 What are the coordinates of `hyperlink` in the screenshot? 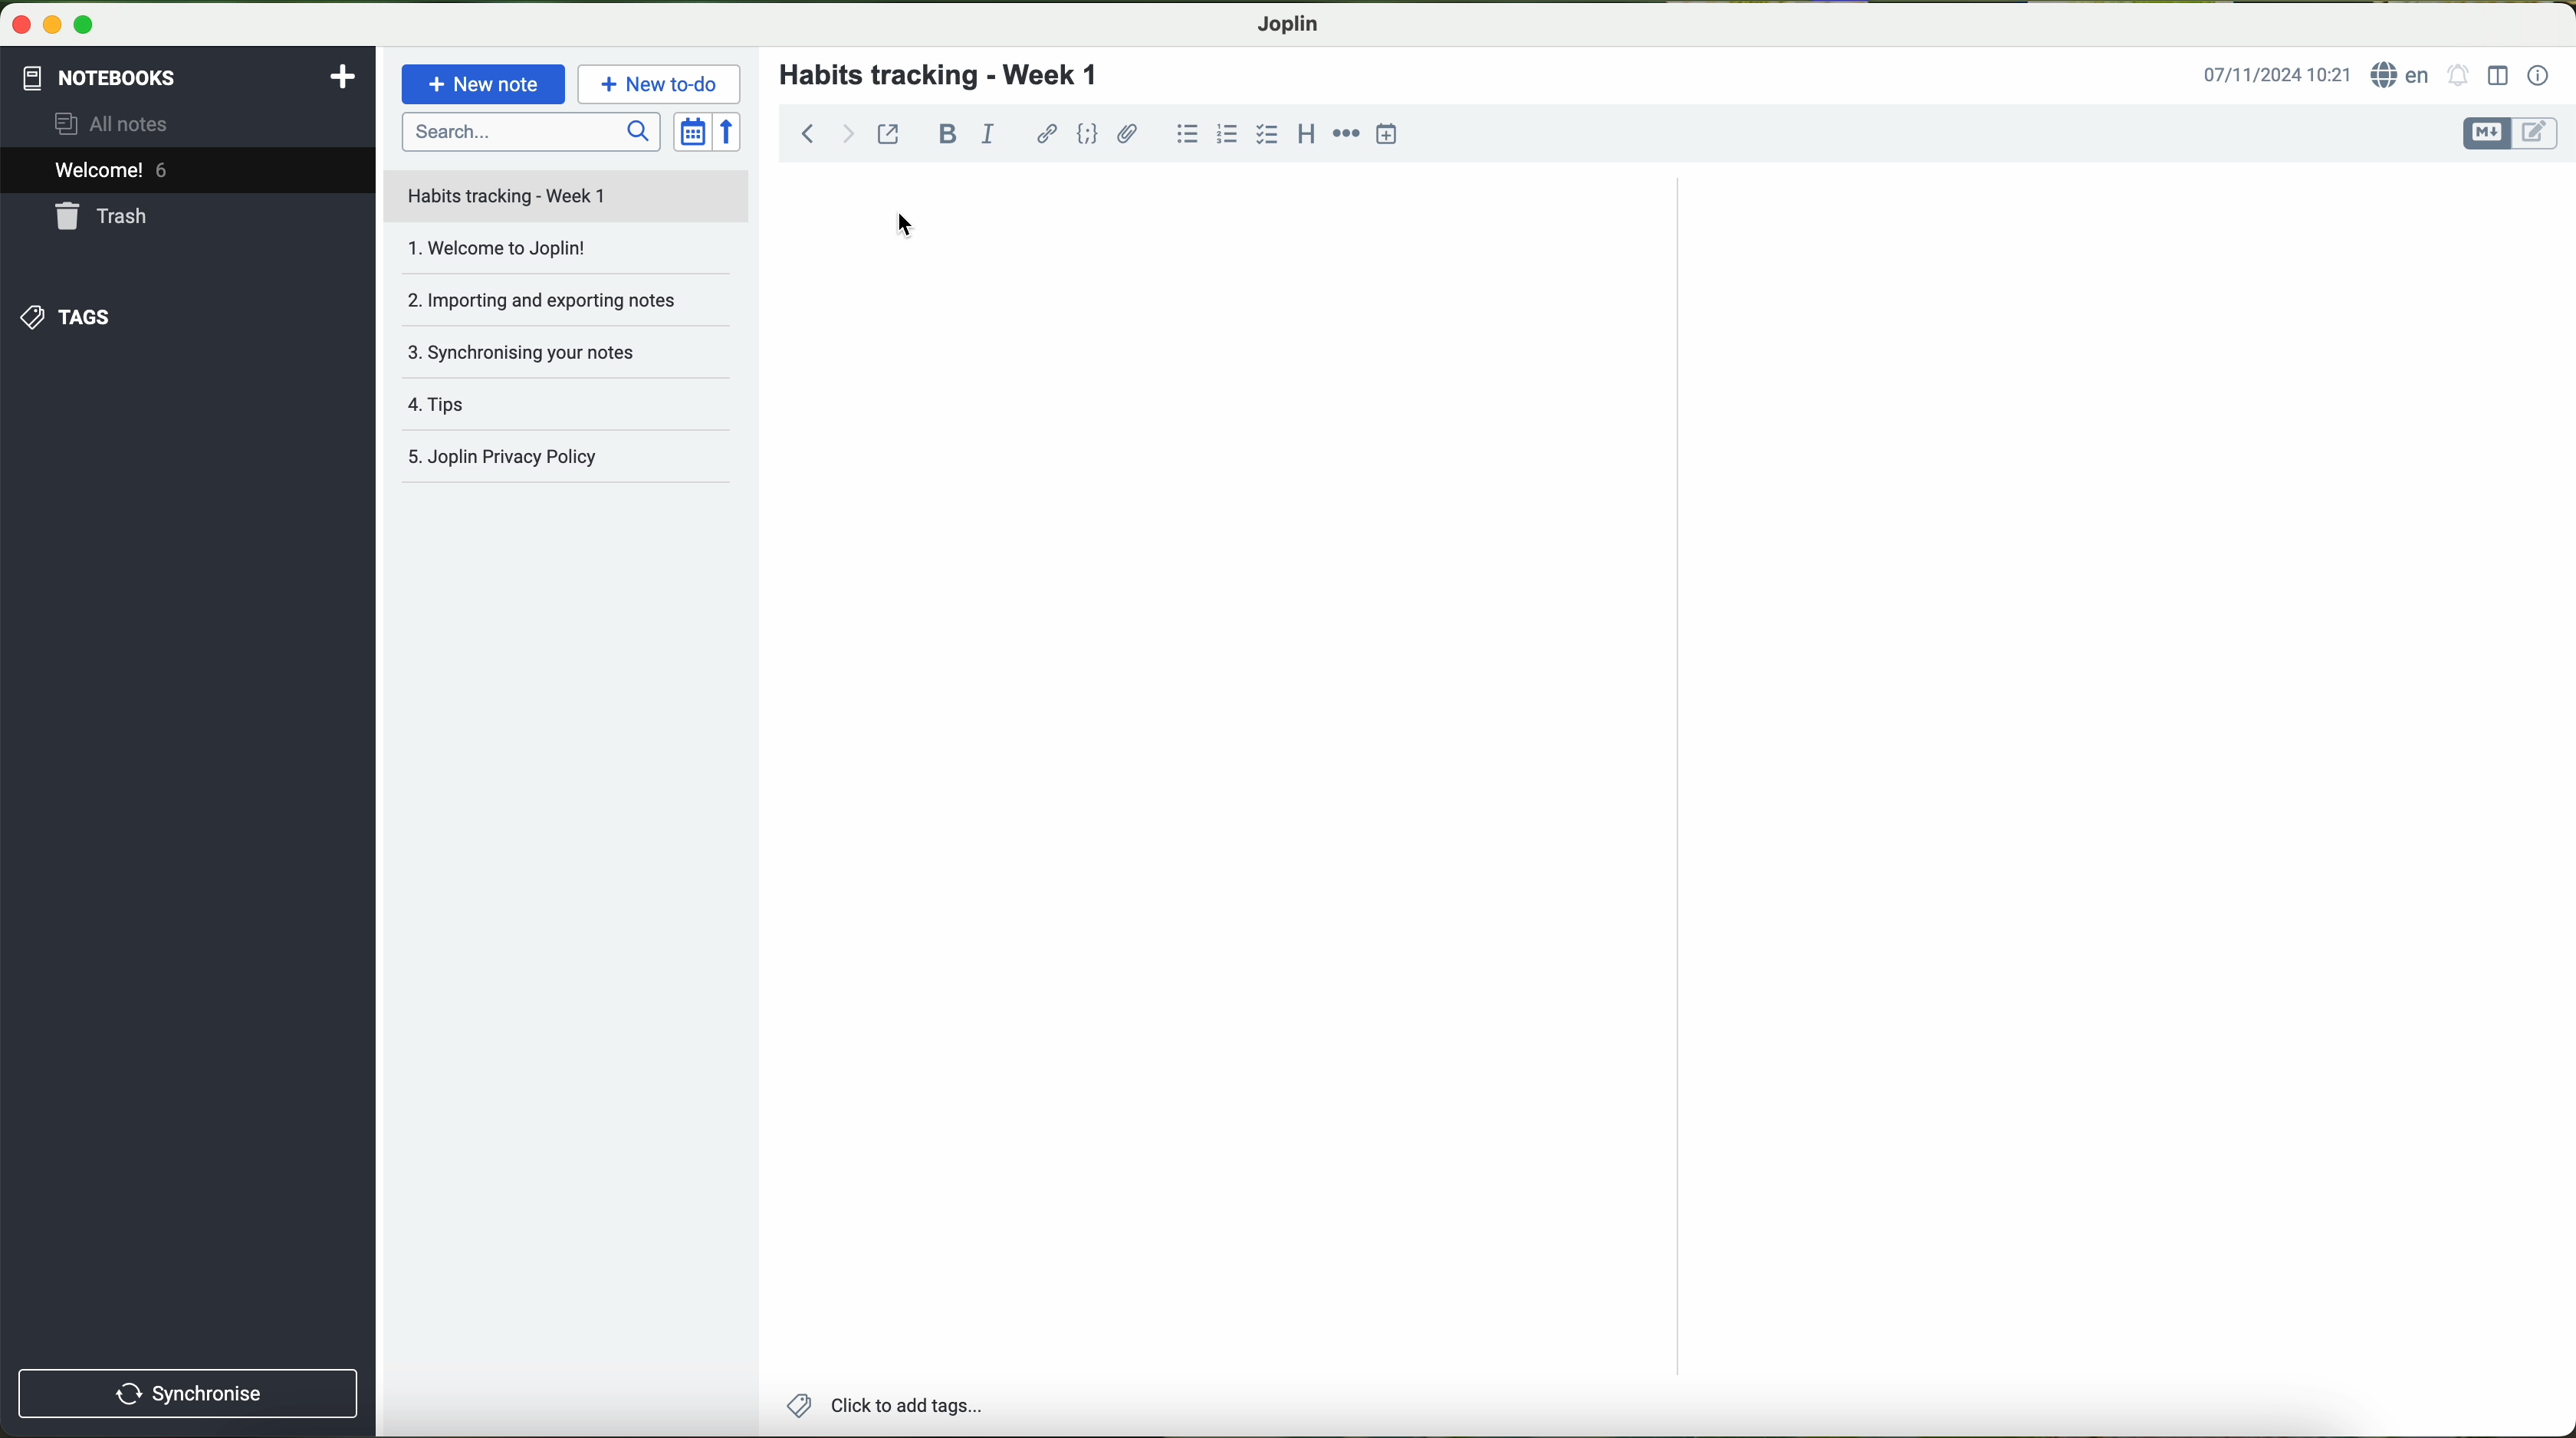 It's located at (1047, 134).